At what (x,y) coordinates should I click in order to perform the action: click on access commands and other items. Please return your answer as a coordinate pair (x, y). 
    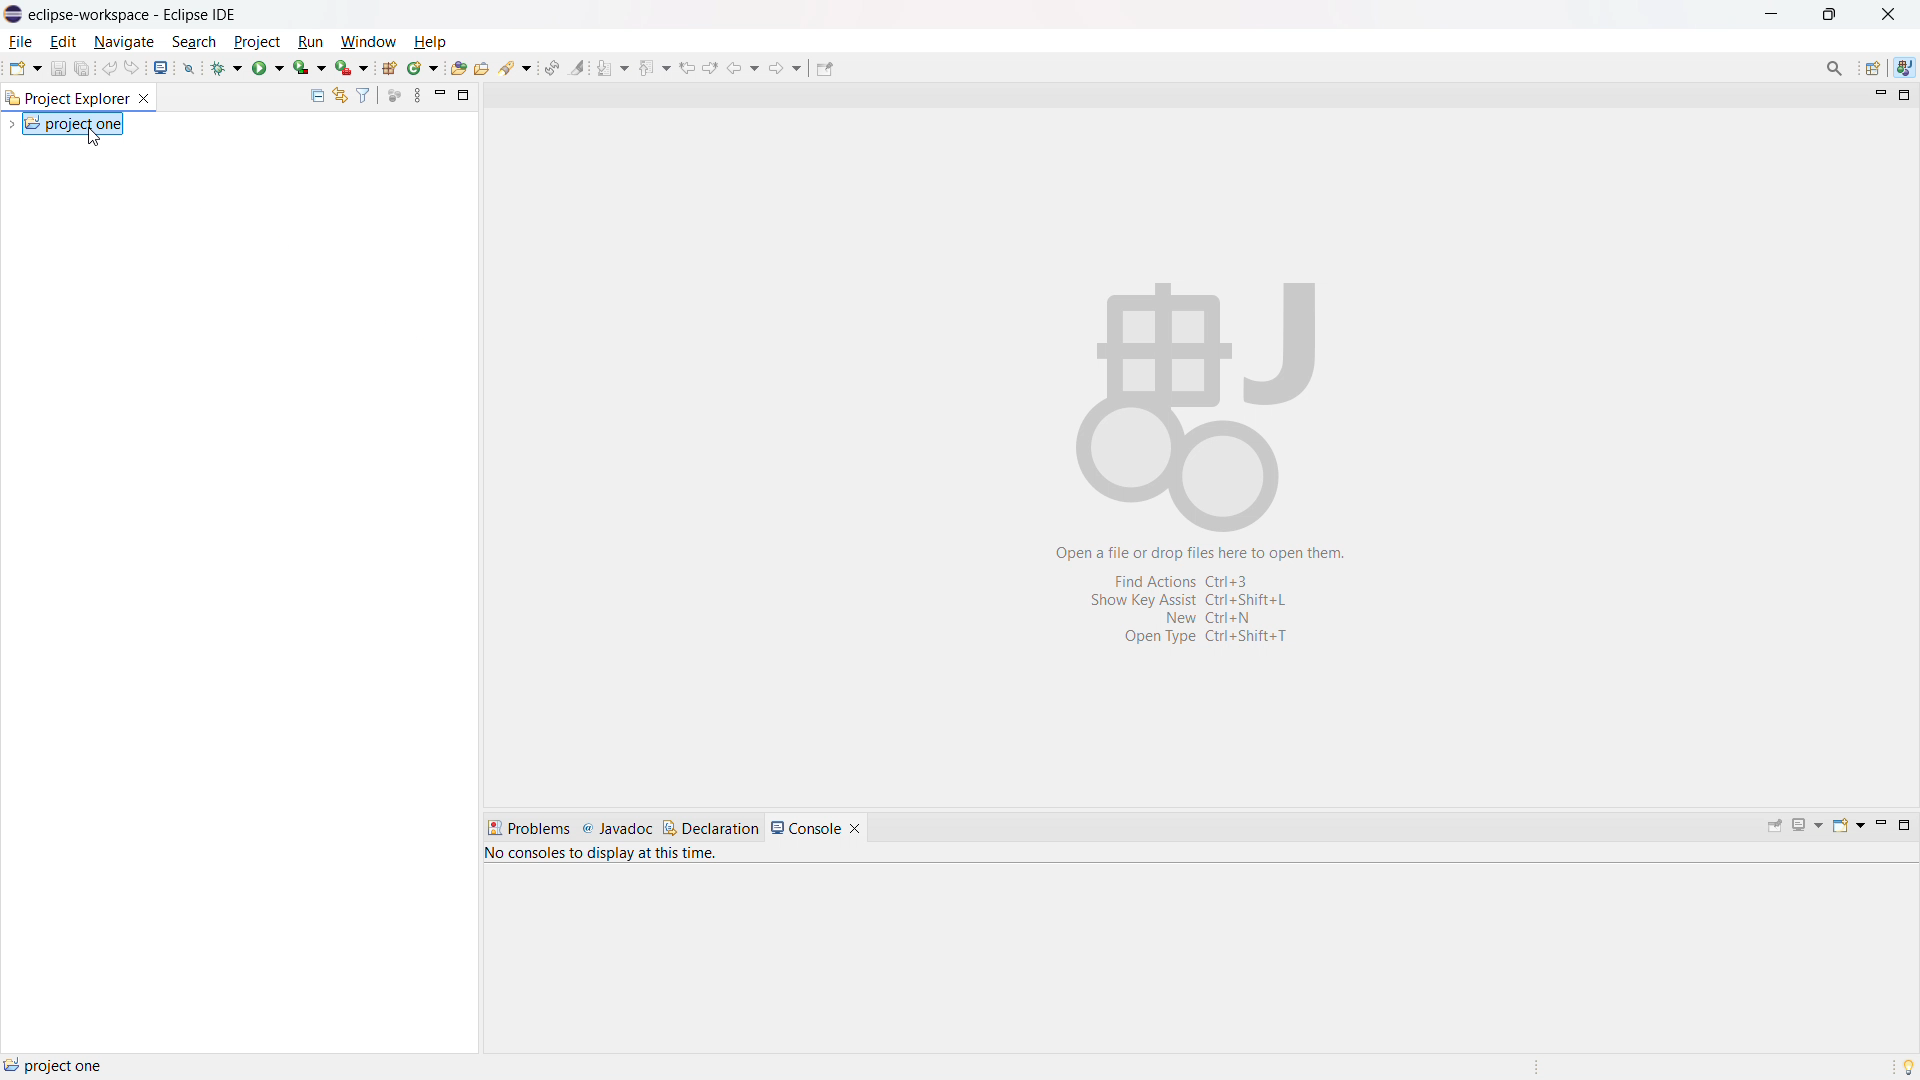
    Looking at the image, I should click on (1836, 67).